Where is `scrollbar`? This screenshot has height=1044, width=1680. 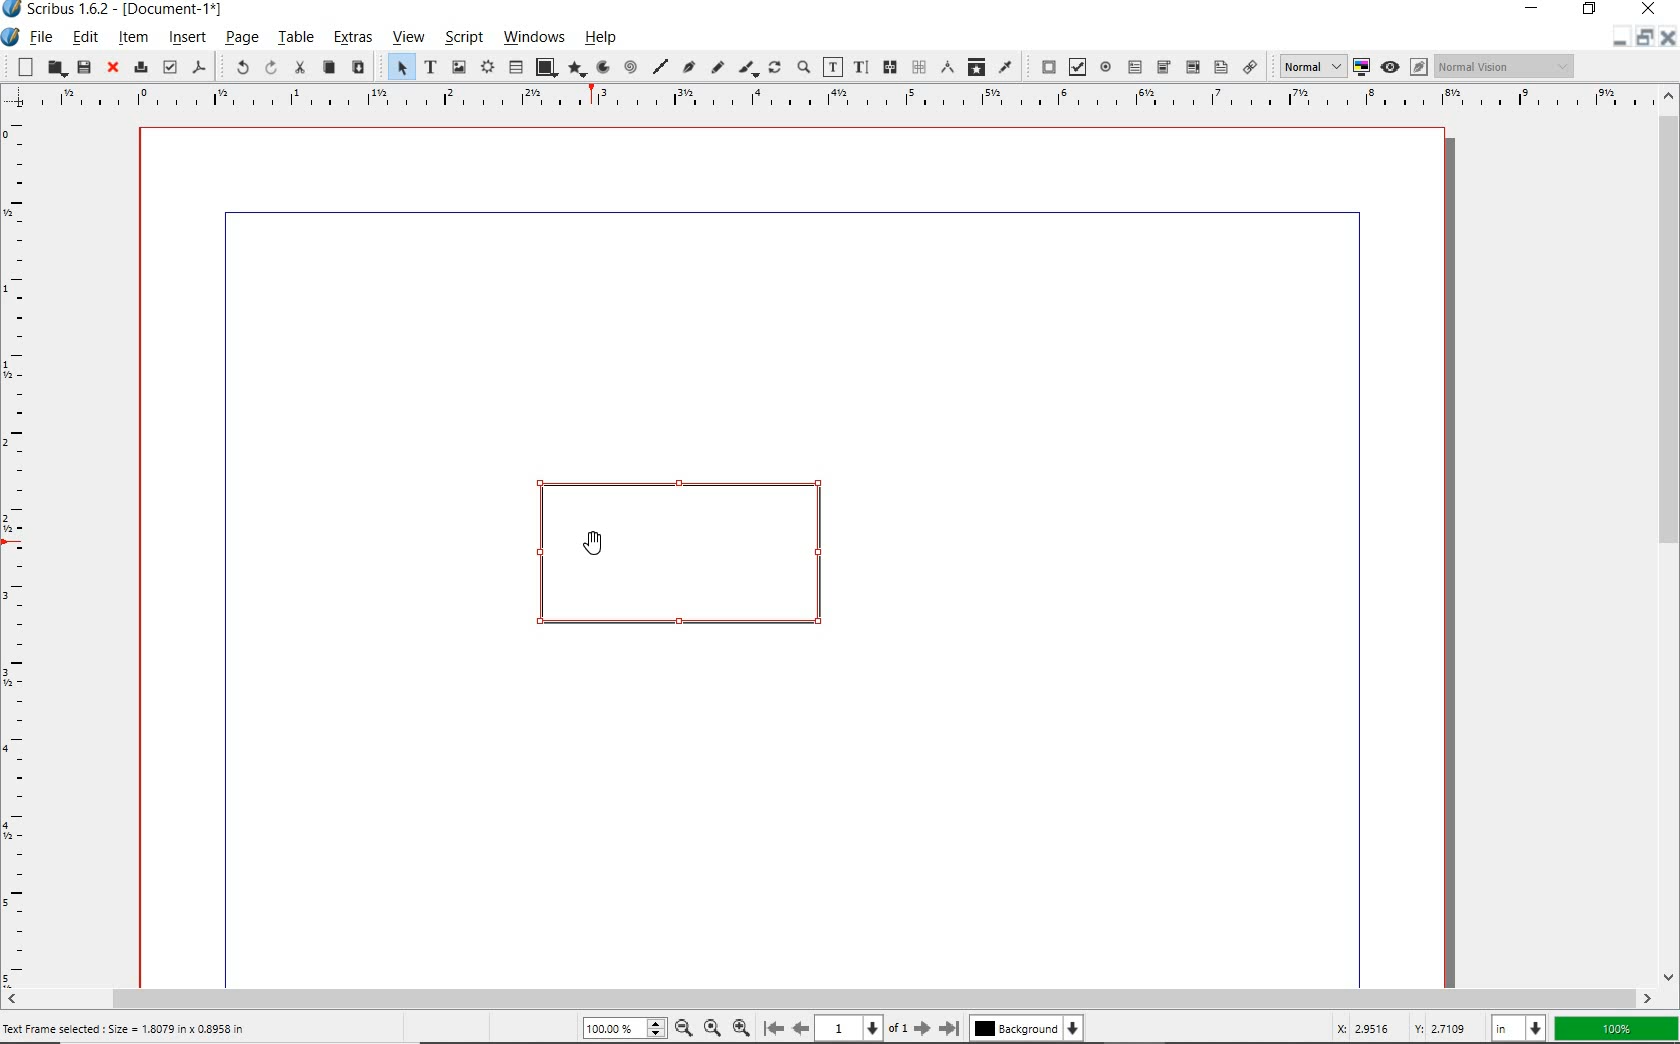 scrollbar is located at coordinates (1670, 535).